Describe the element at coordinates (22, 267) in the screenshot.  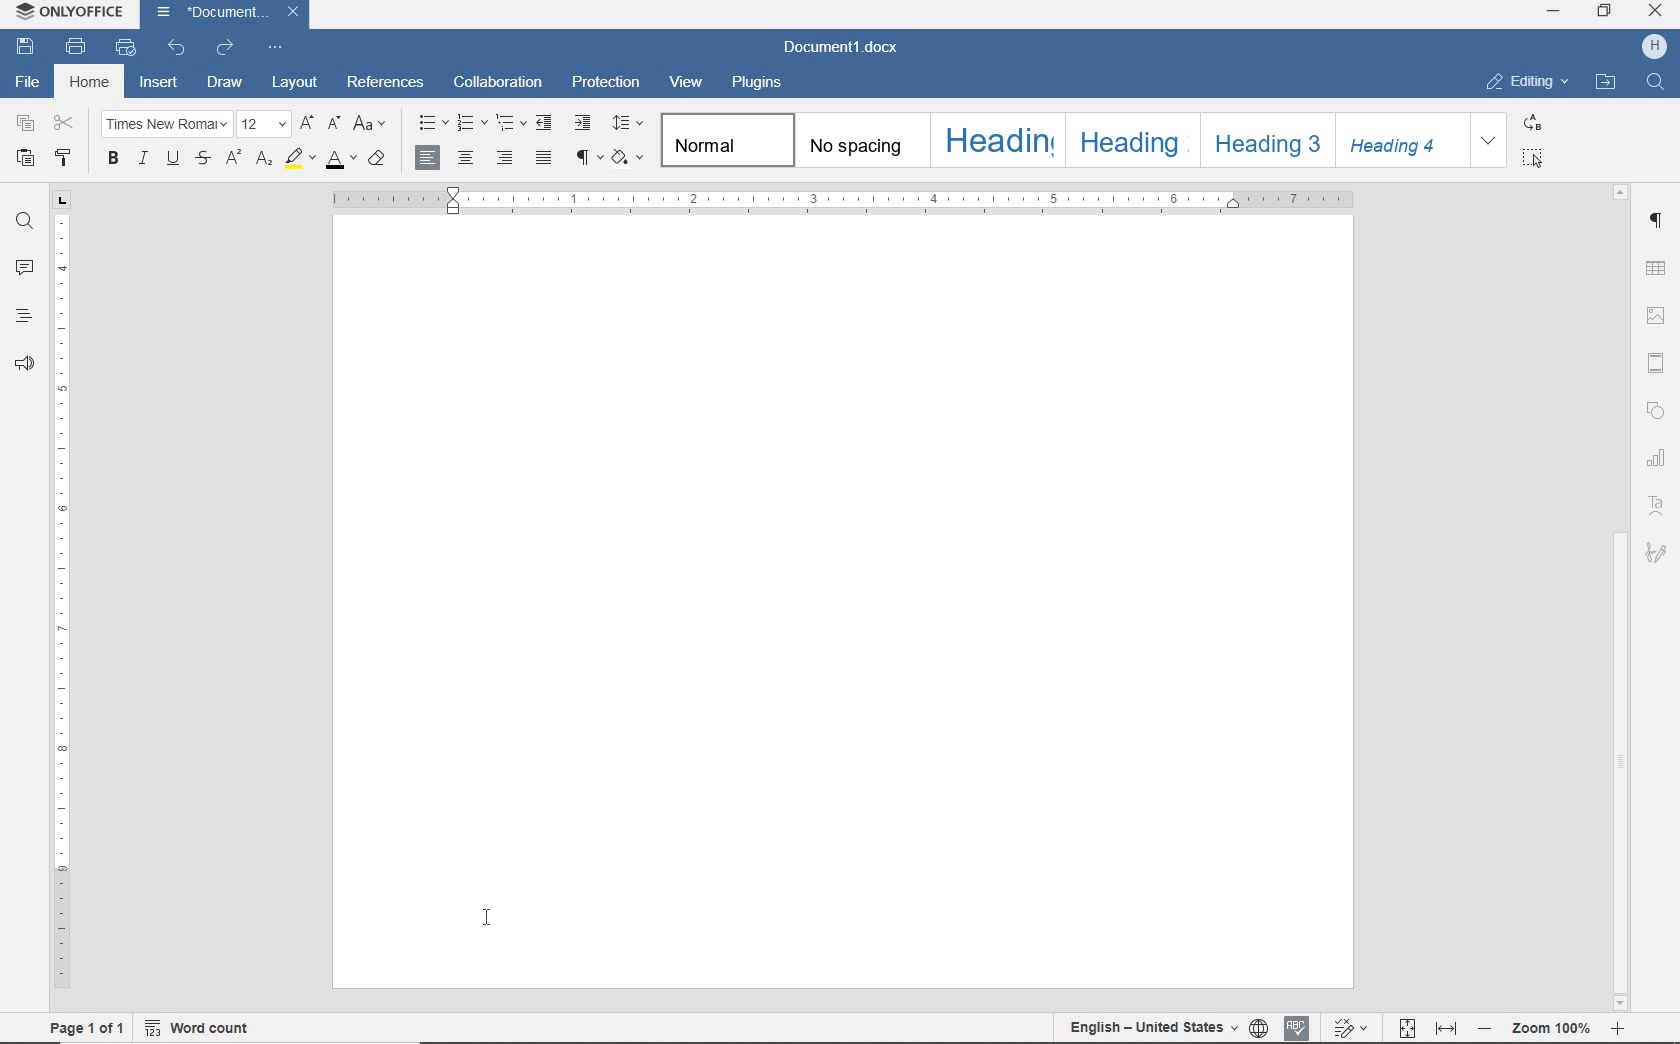
I see `comments` at that location.